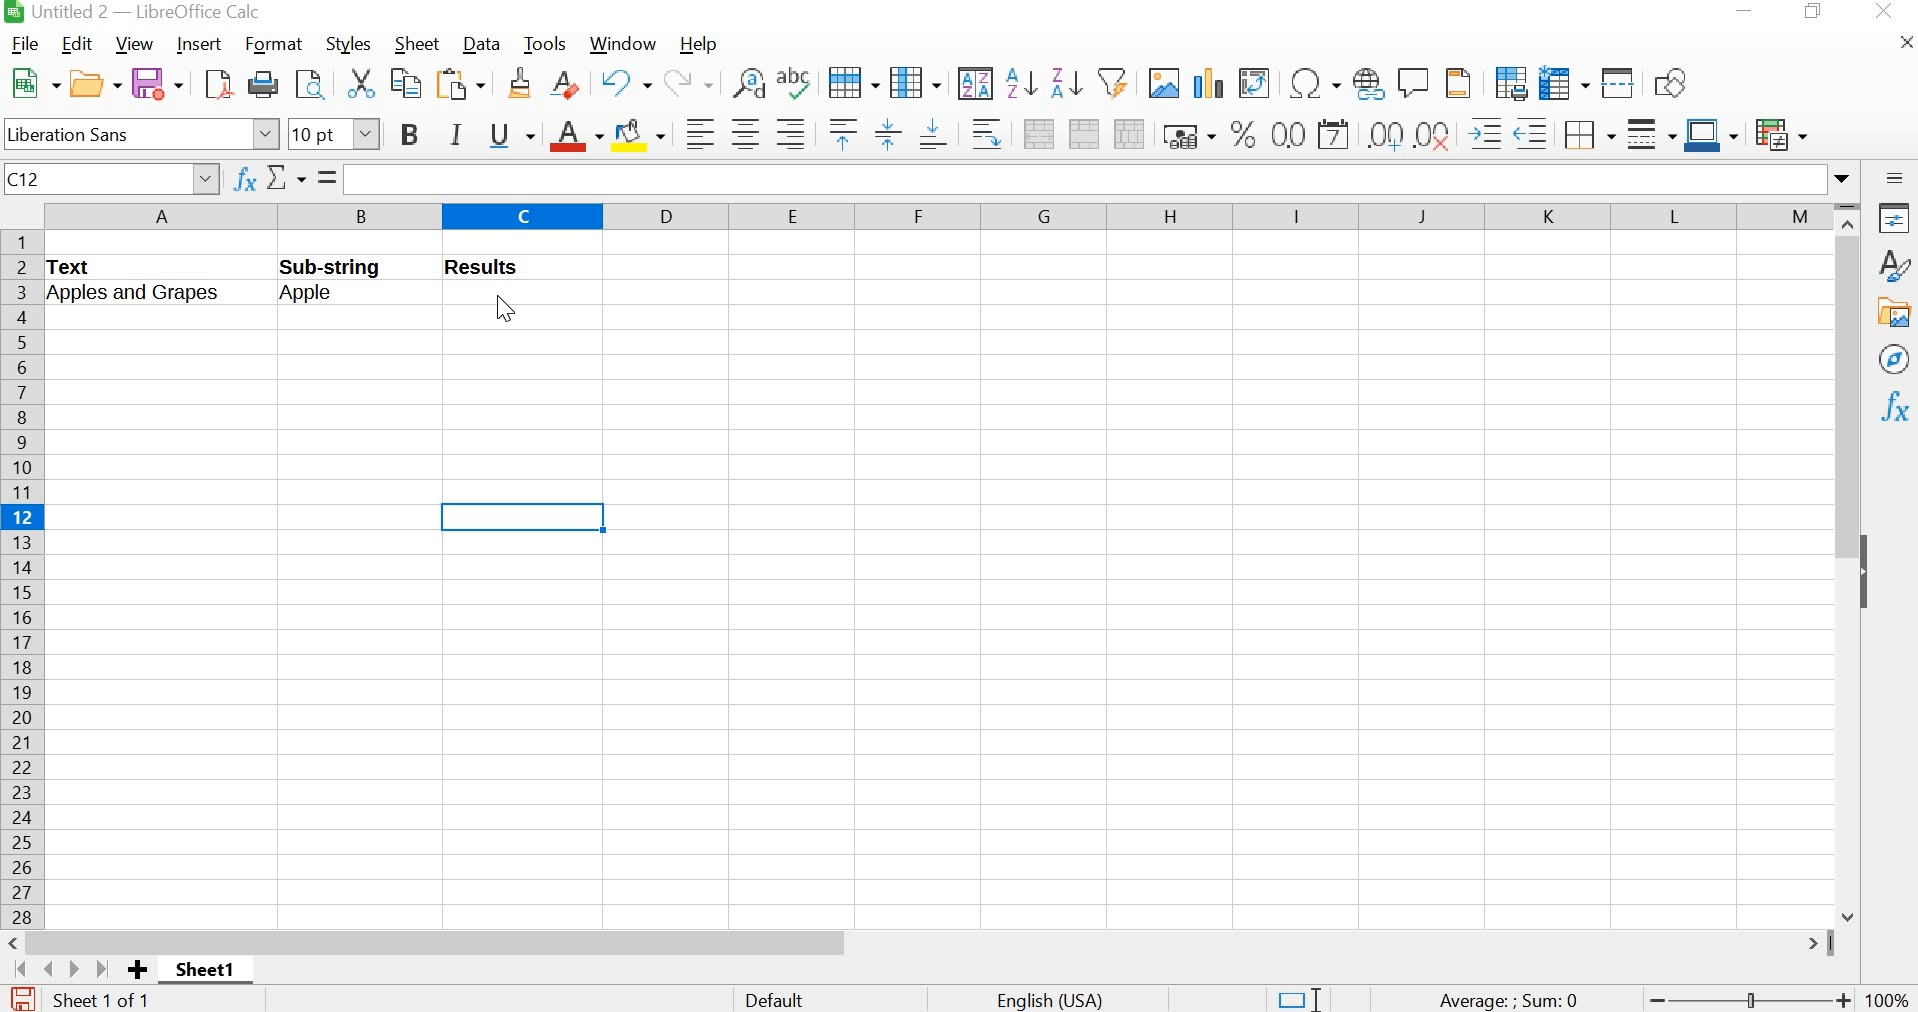 The width and height of the screenshot is (1918, 1012). I want to click on edit, so click(79, 44).